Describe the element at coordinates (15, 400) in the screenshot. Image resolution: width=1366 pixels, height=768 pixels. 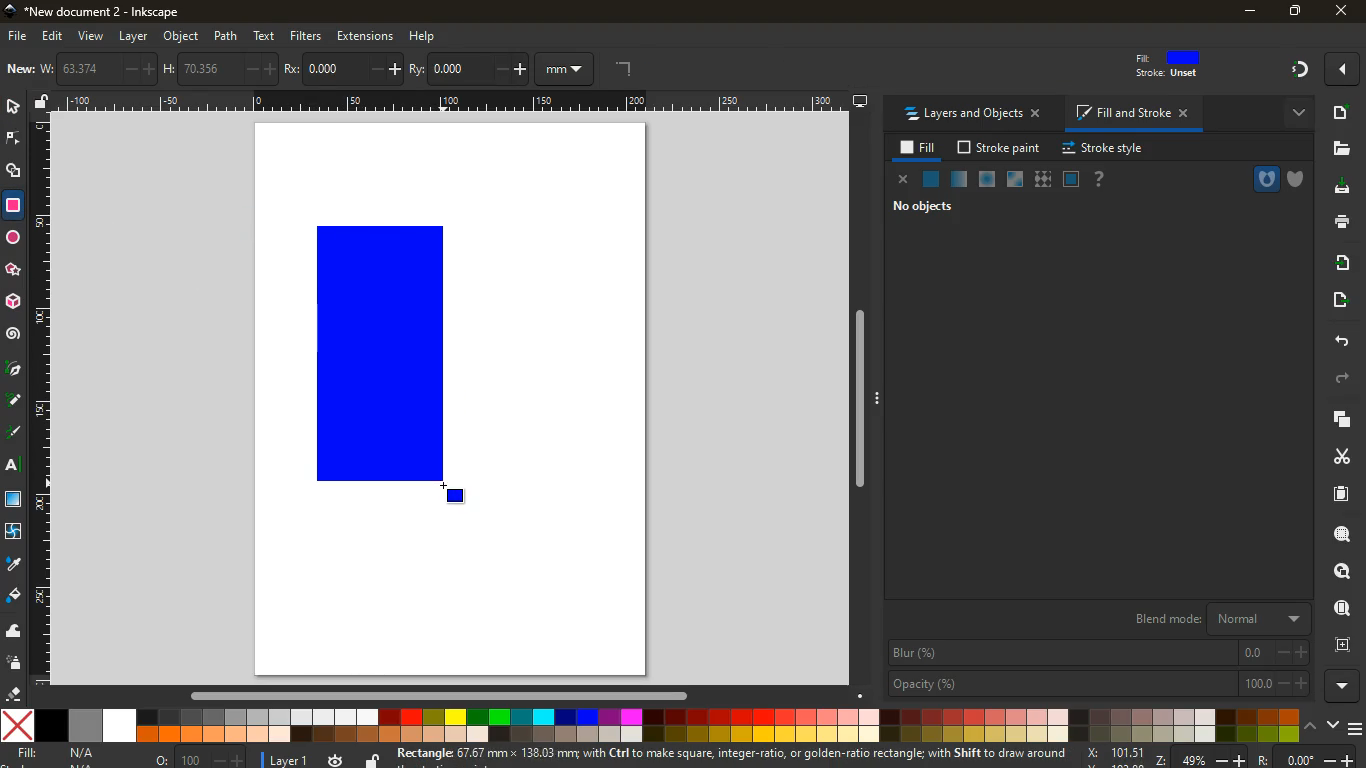
I see `d` at that location.